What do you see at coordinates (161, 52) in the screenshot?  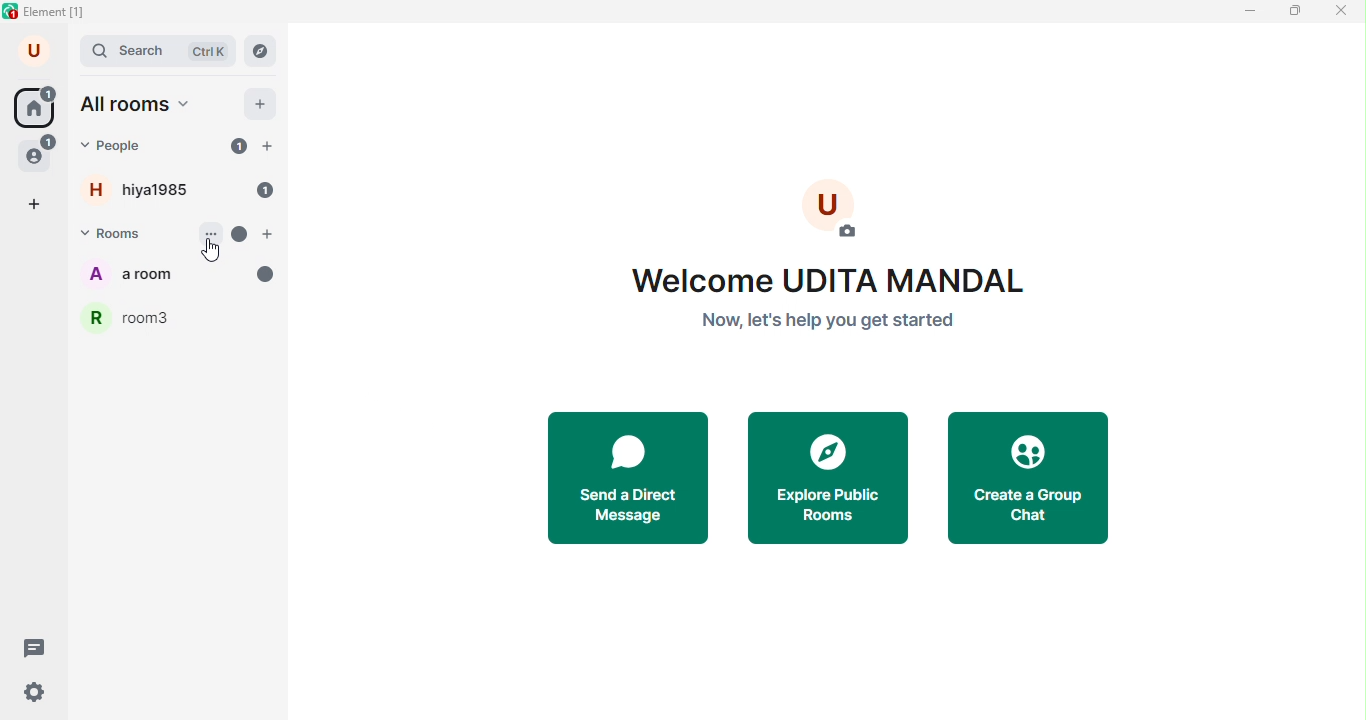 I see `search bar` at bounding box center [161, 52].